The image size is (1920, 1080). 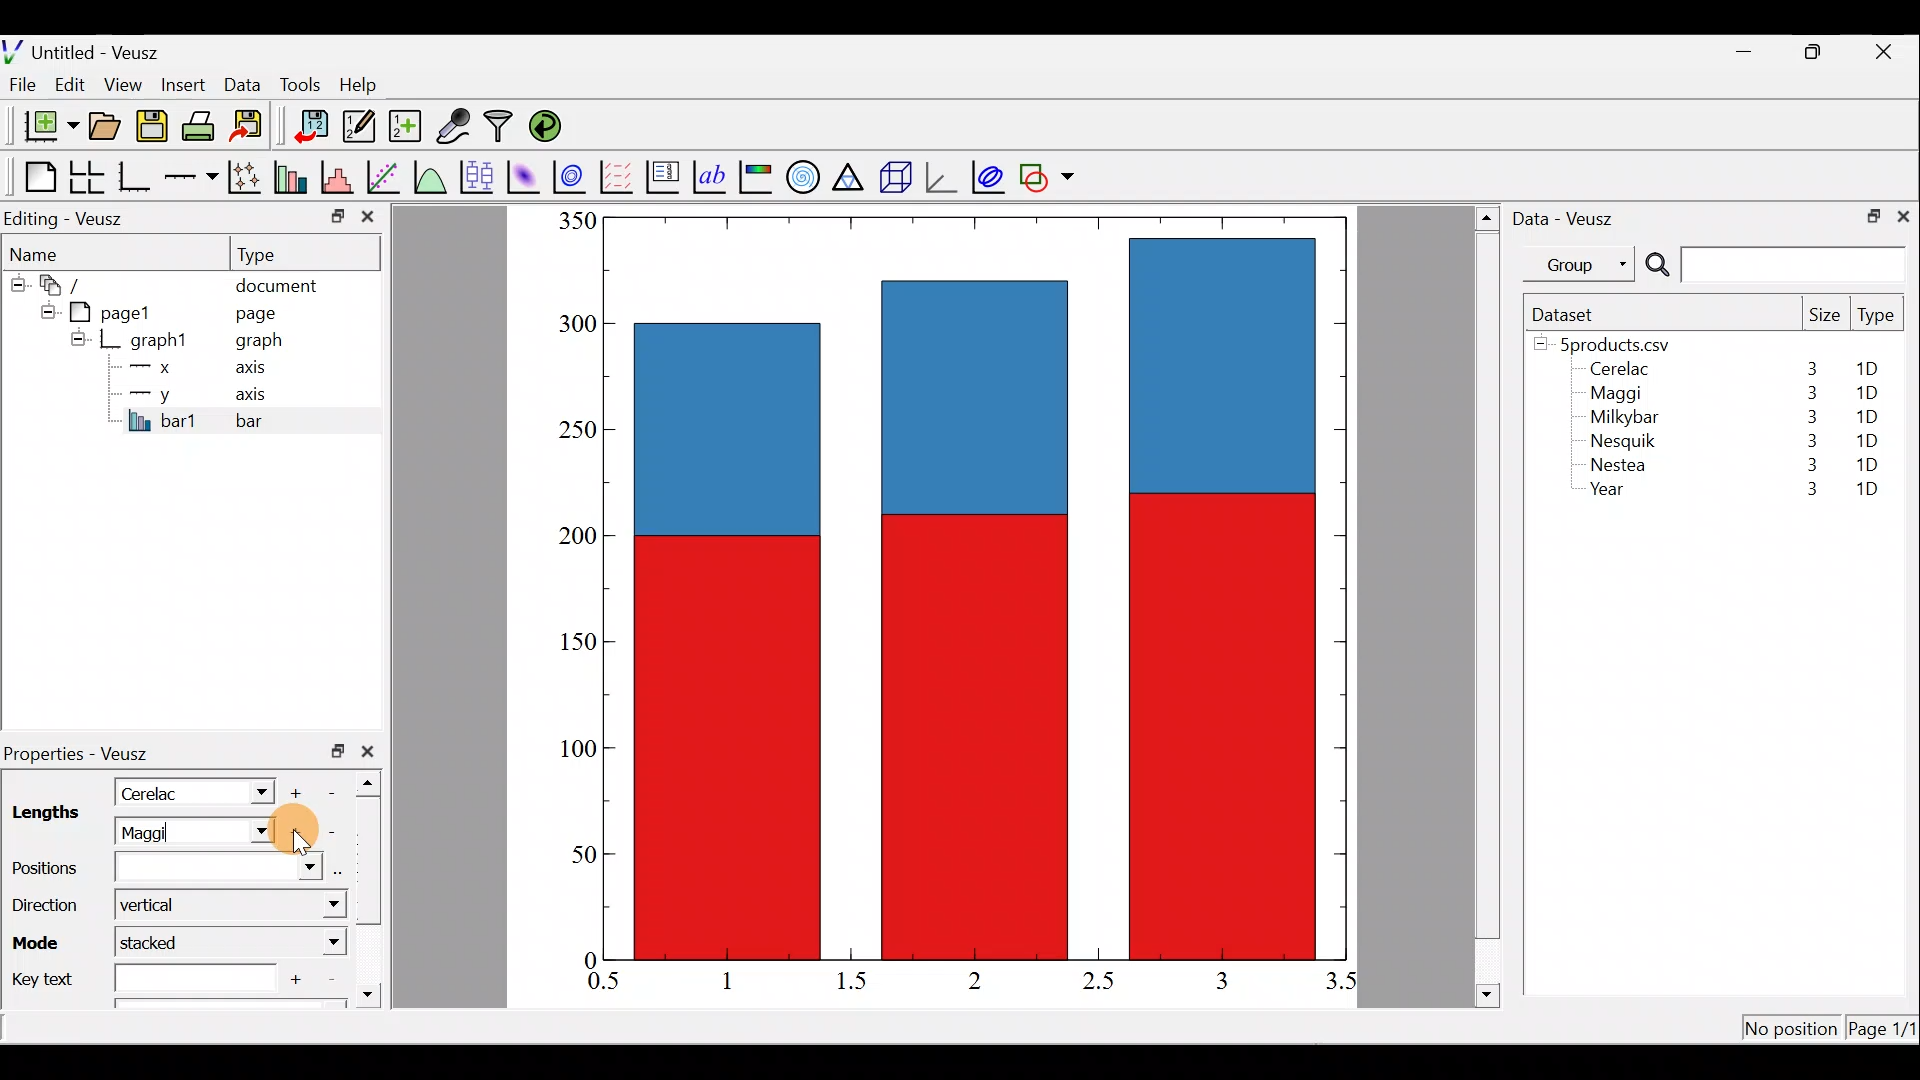 What do you see at coordinates (1878, 320) in the screenshot?
I see `Type` at bounding box center [1878, 320].